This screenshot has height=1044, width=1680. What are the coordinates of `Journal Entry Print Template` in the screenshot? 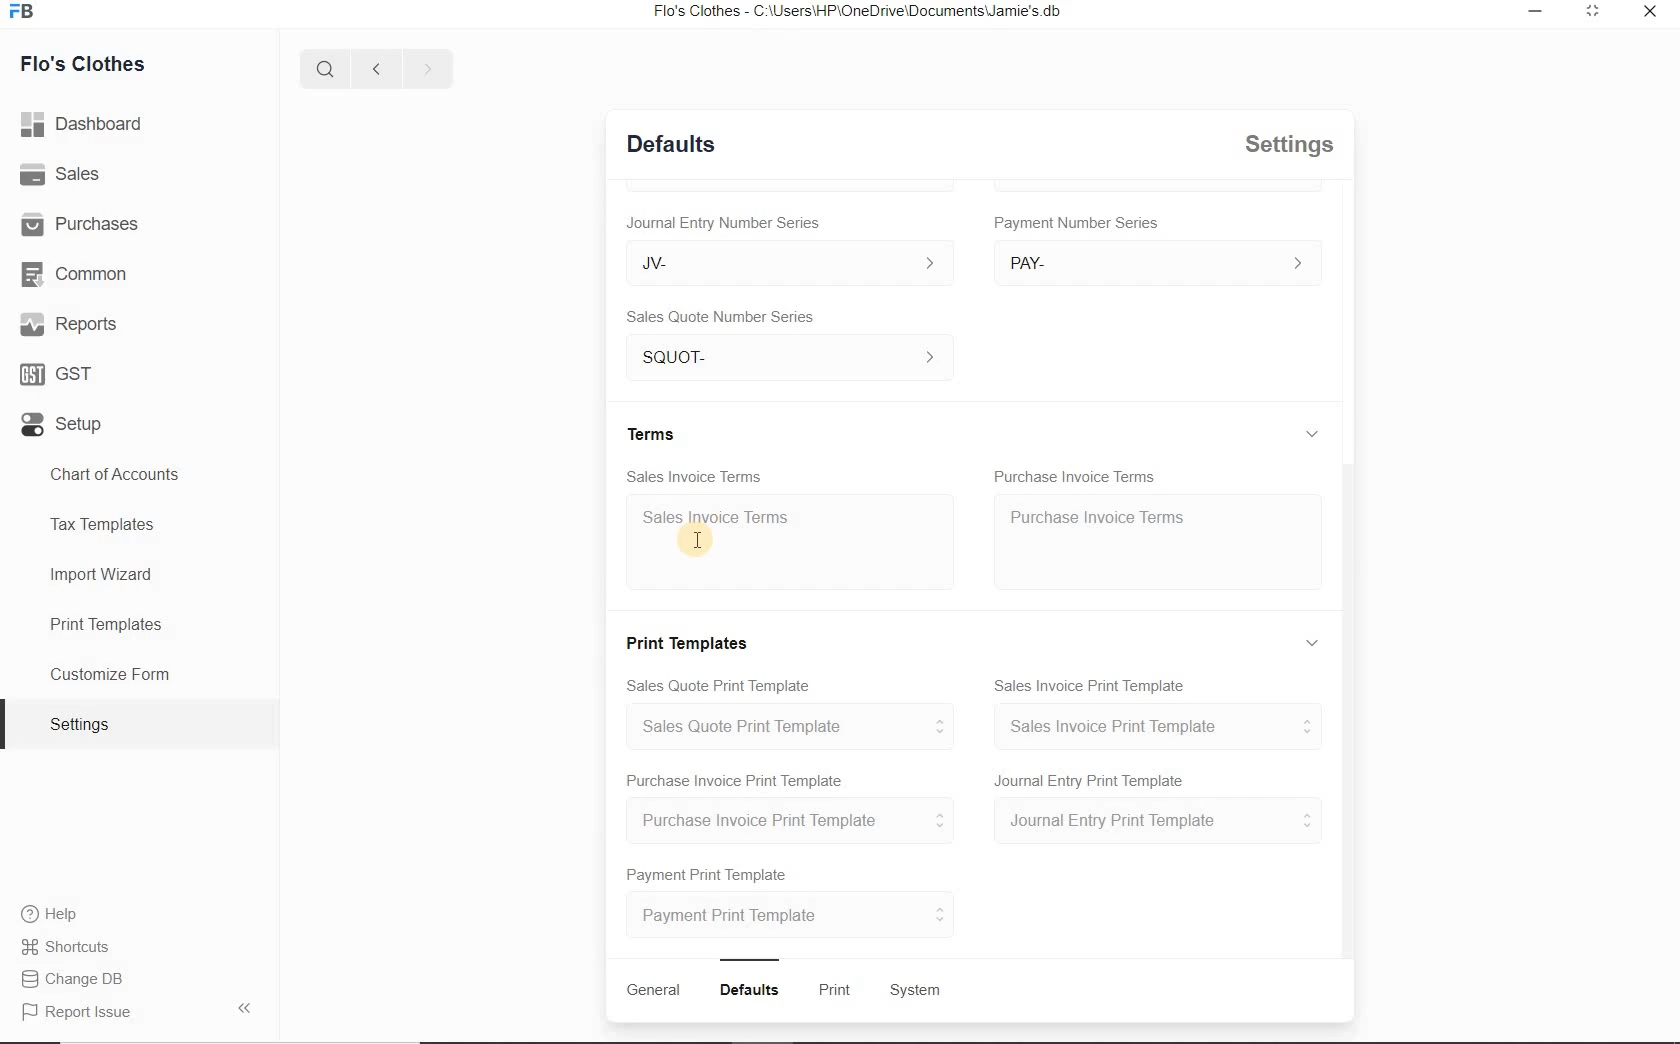 It's located at (1091, 779).